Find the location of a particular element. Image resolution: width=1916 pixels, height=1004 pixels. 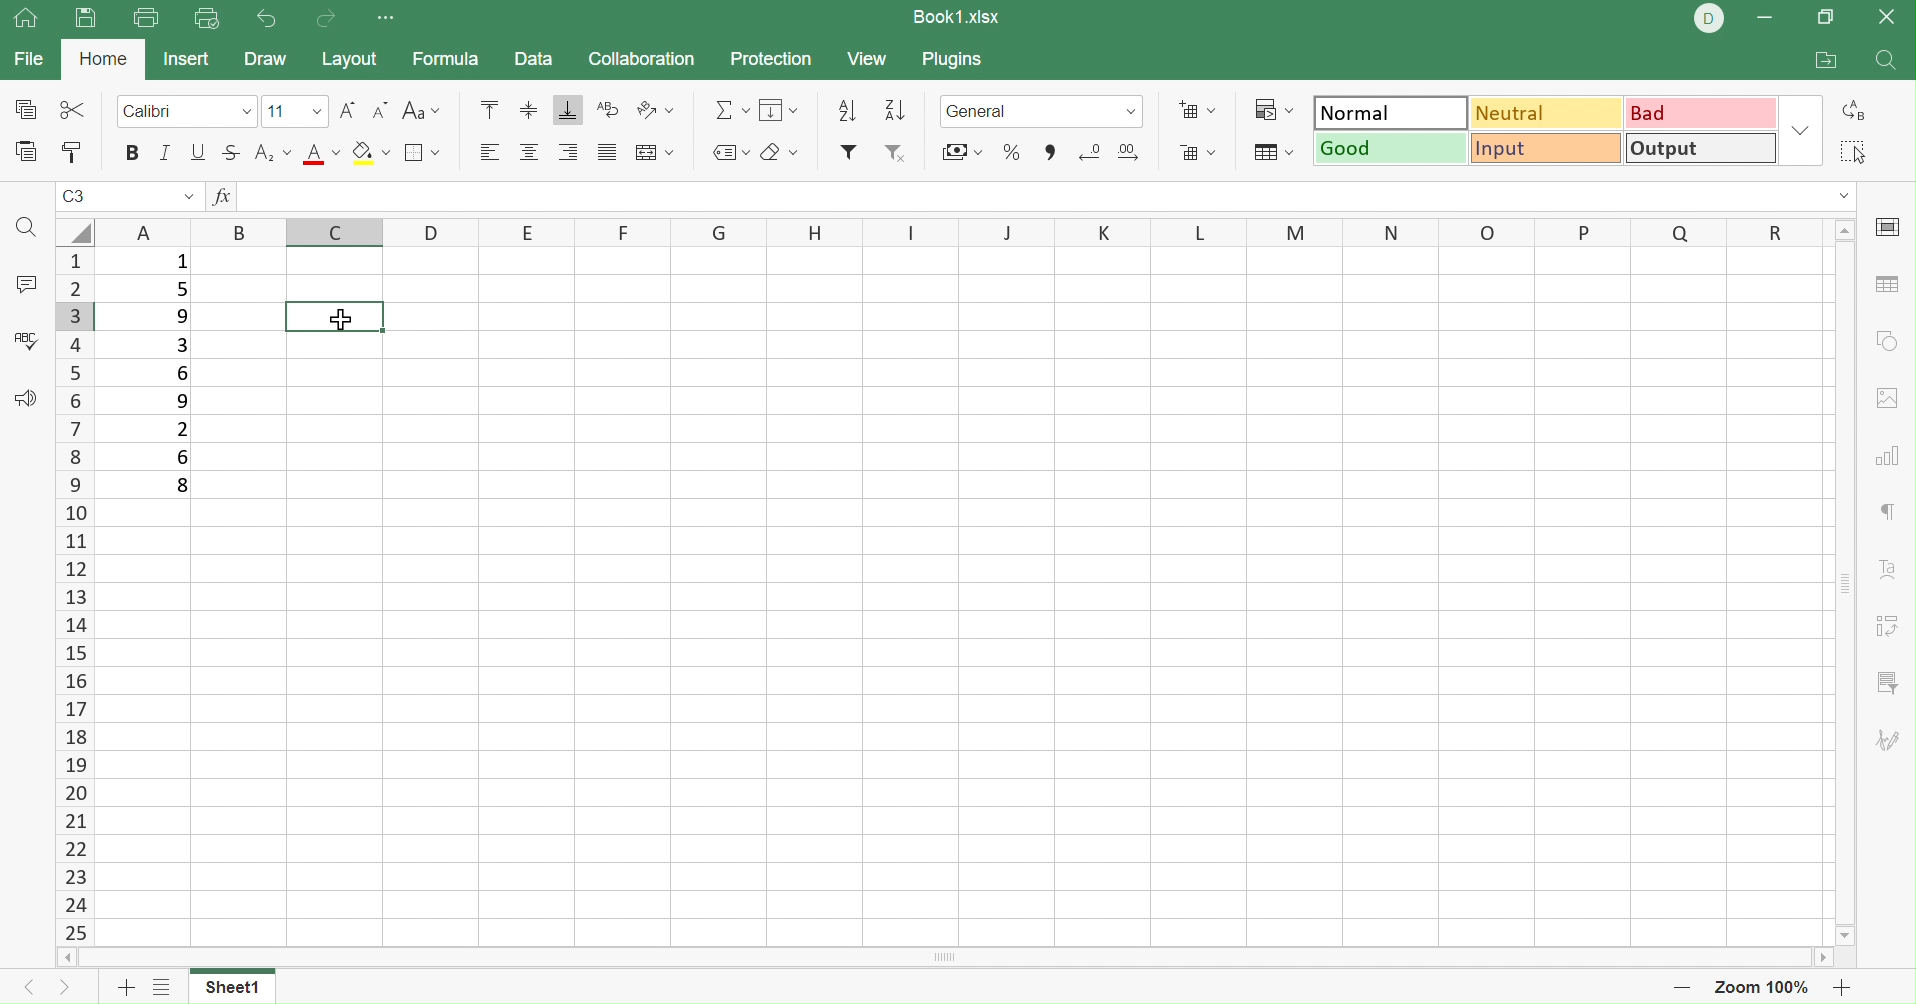

Data is located at coordinates (533, 58).